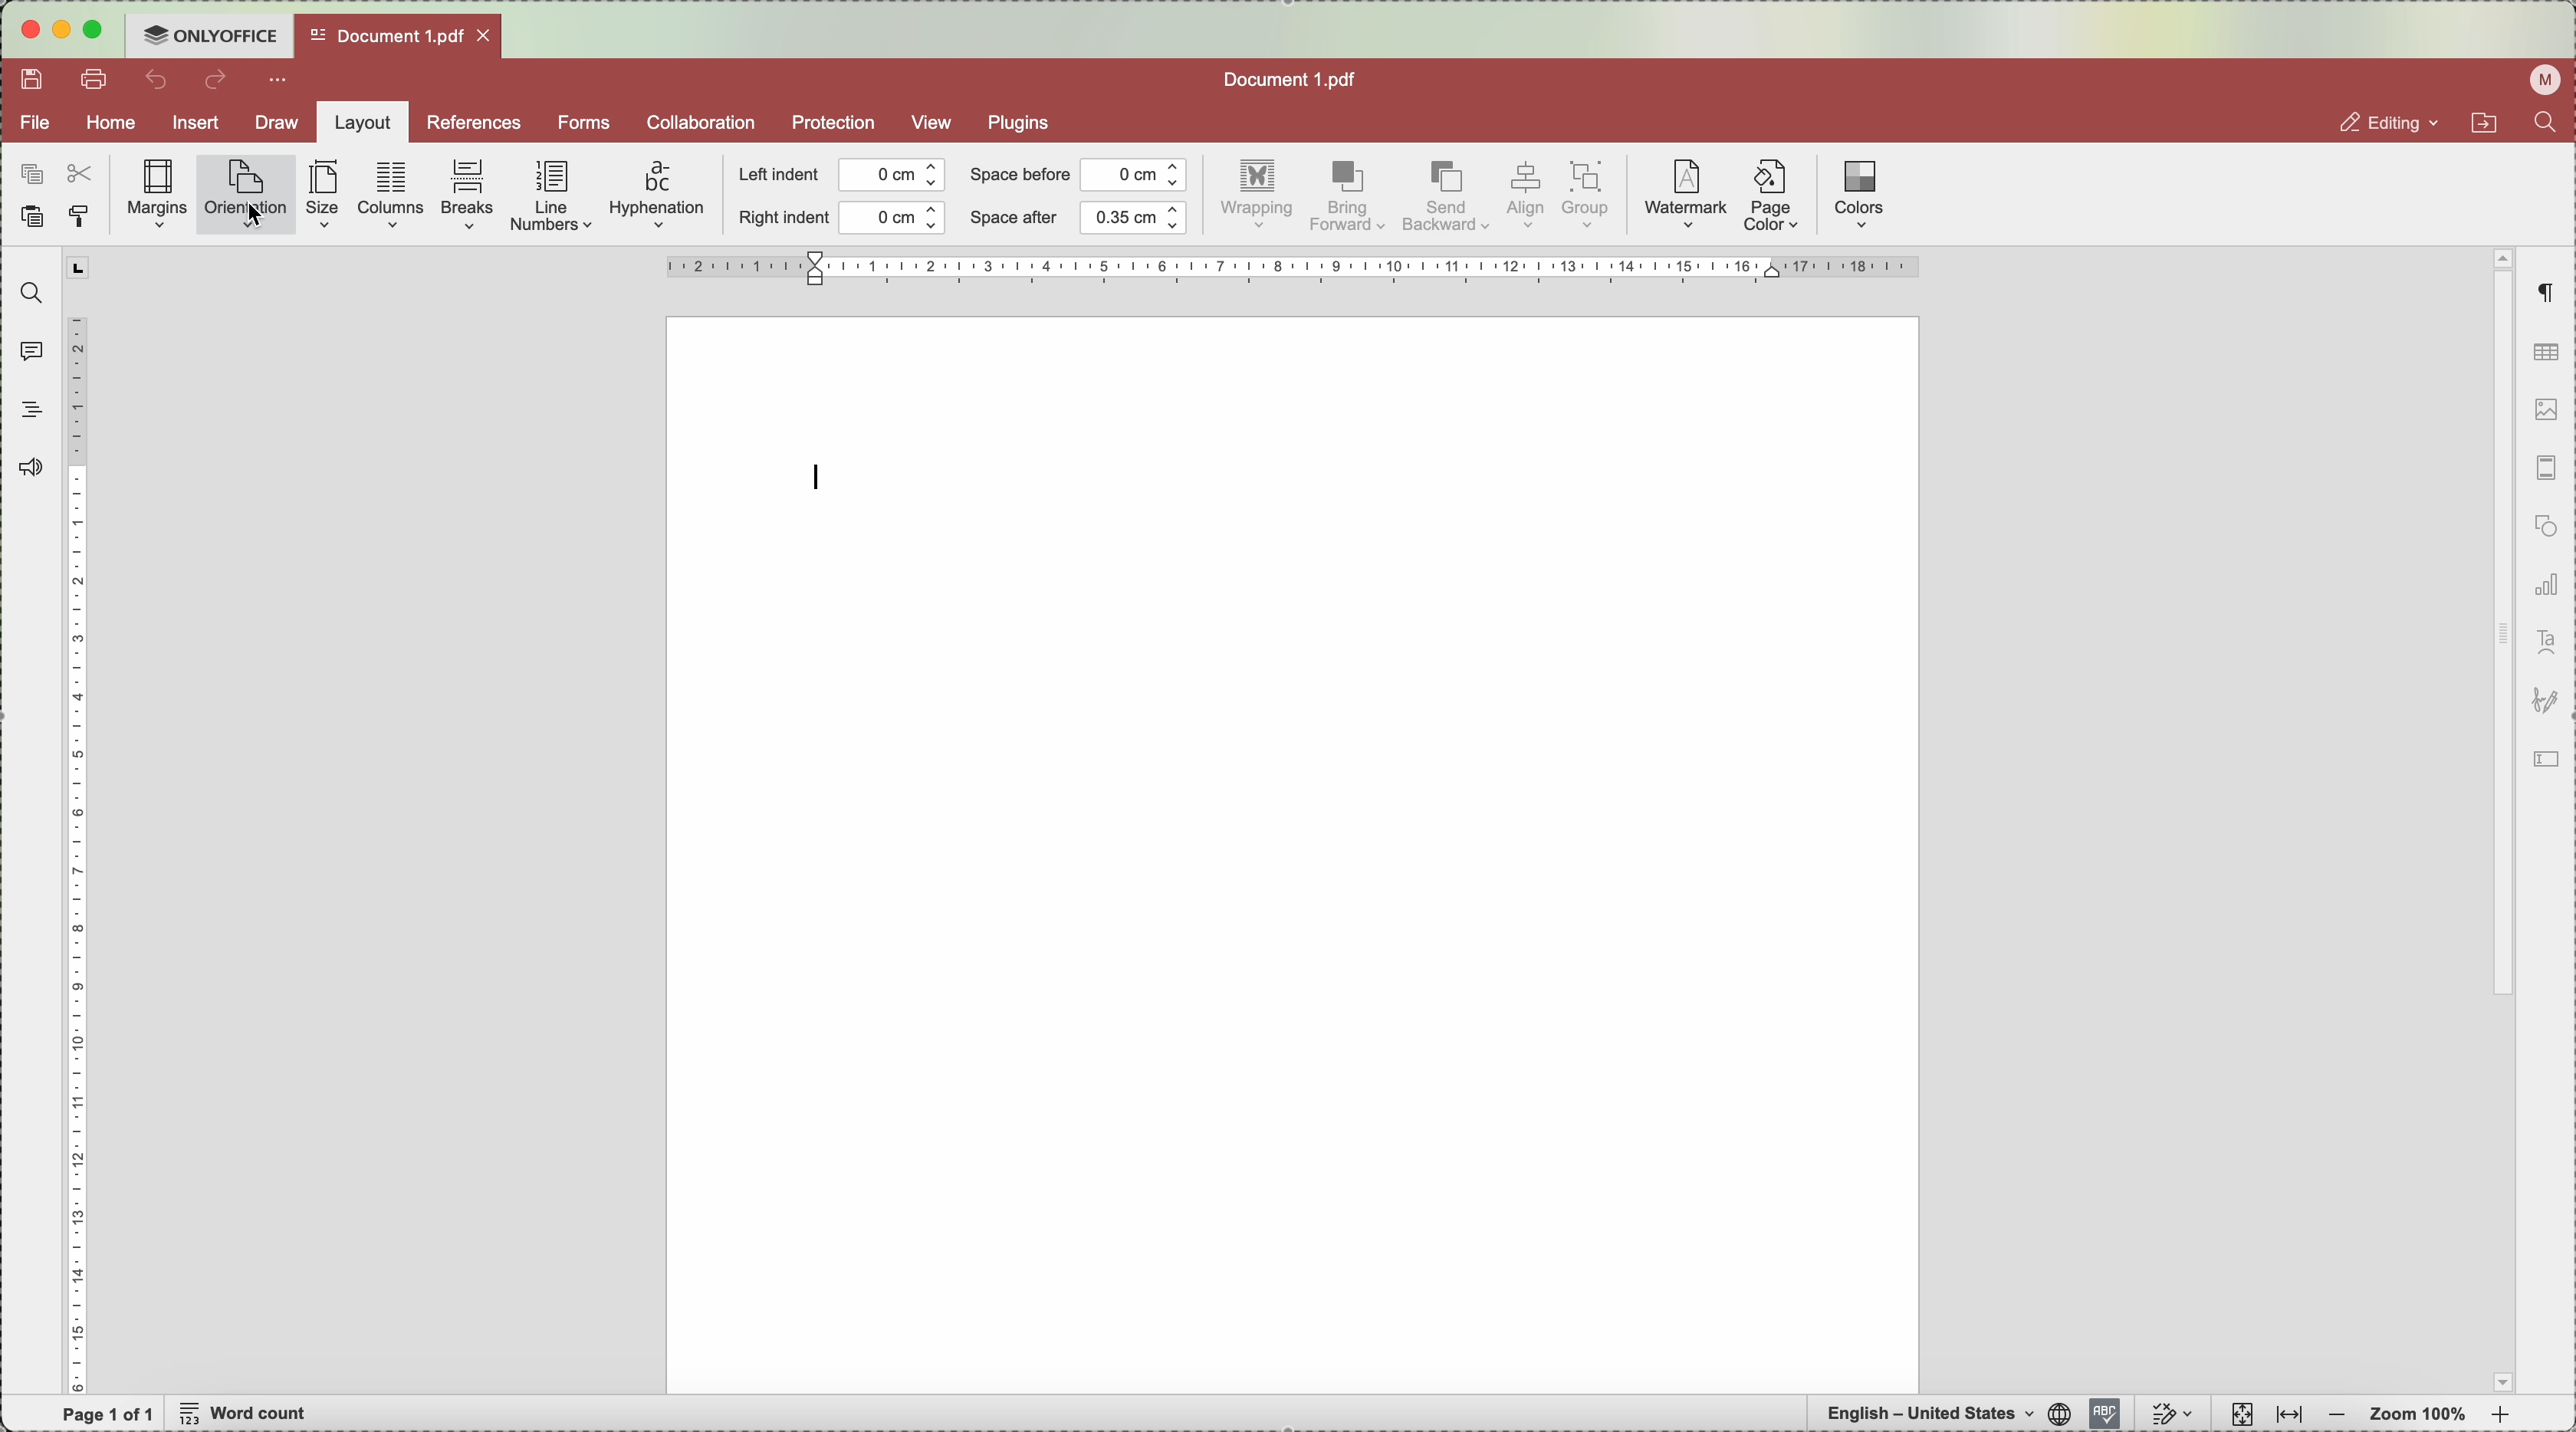  What do you see at coordinates (2496, 1381) in the screenshot?
I see `page dropdown` at bounding box center [2496, 1381].